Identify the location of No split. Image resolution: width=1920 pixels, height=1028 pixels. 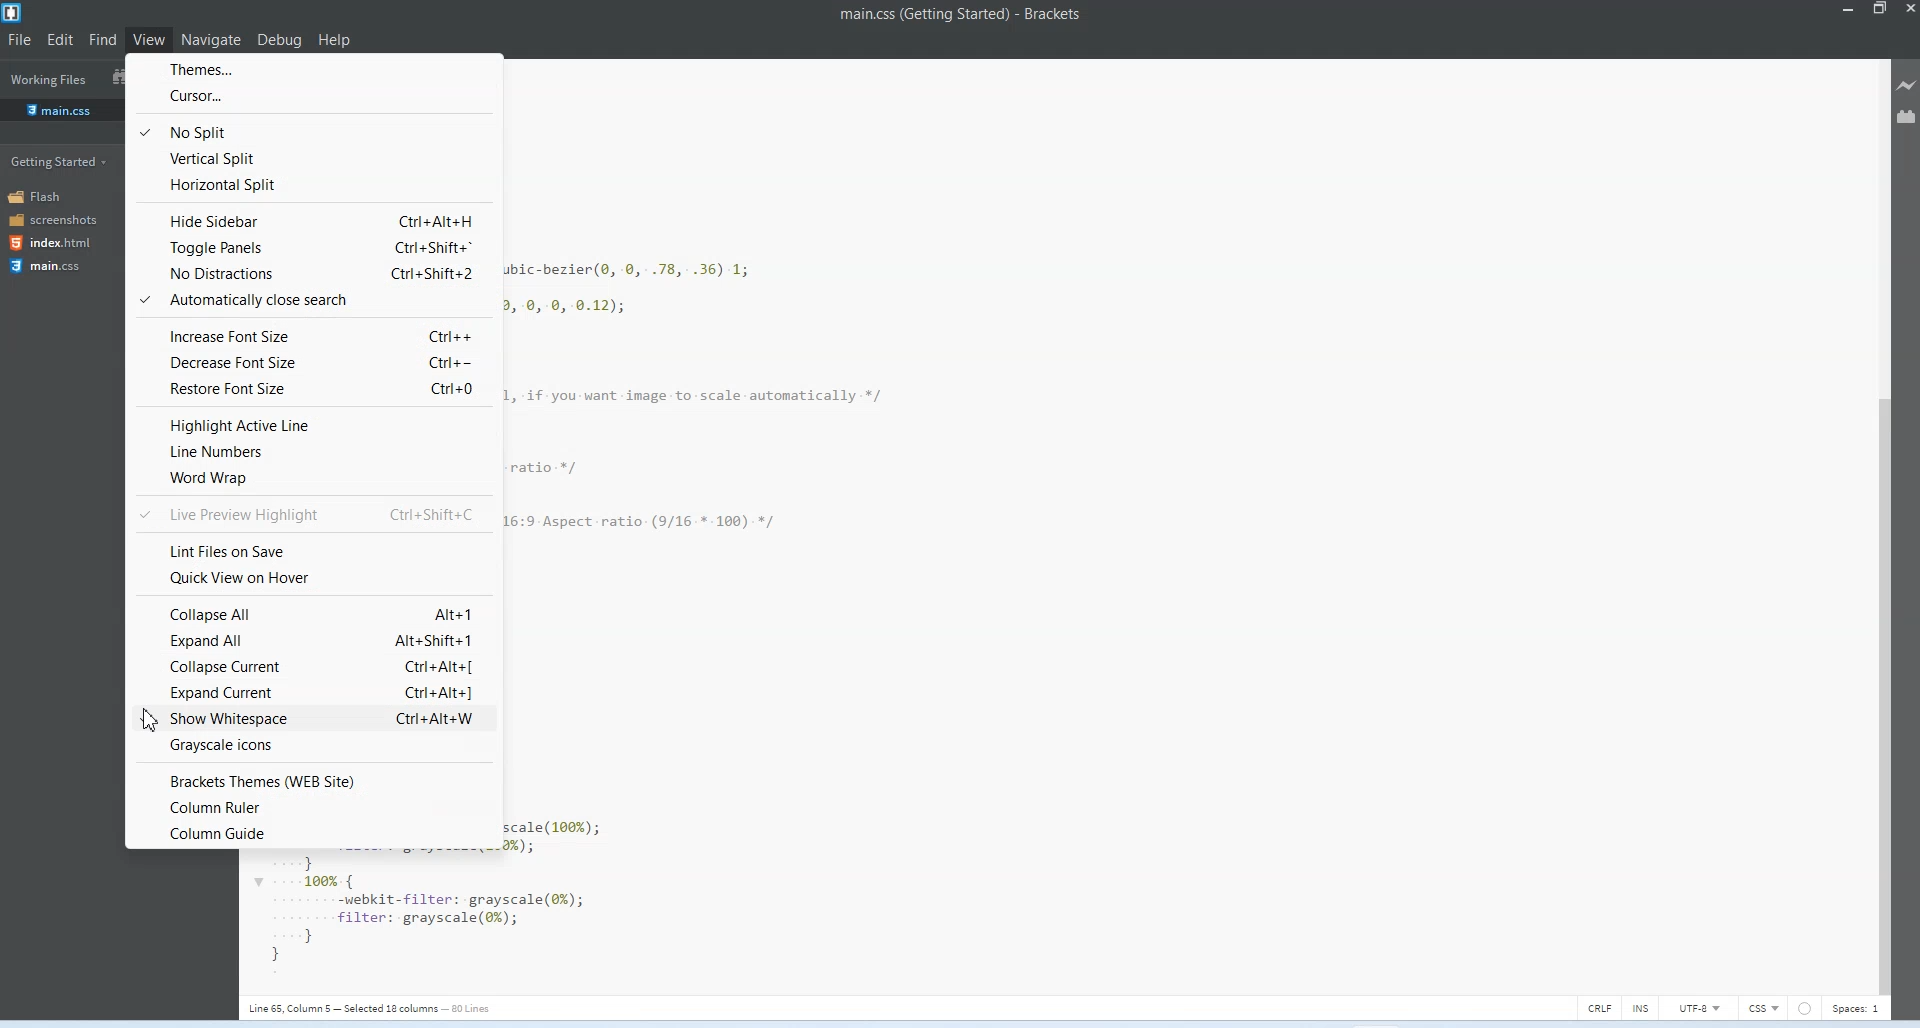
(315, 129).